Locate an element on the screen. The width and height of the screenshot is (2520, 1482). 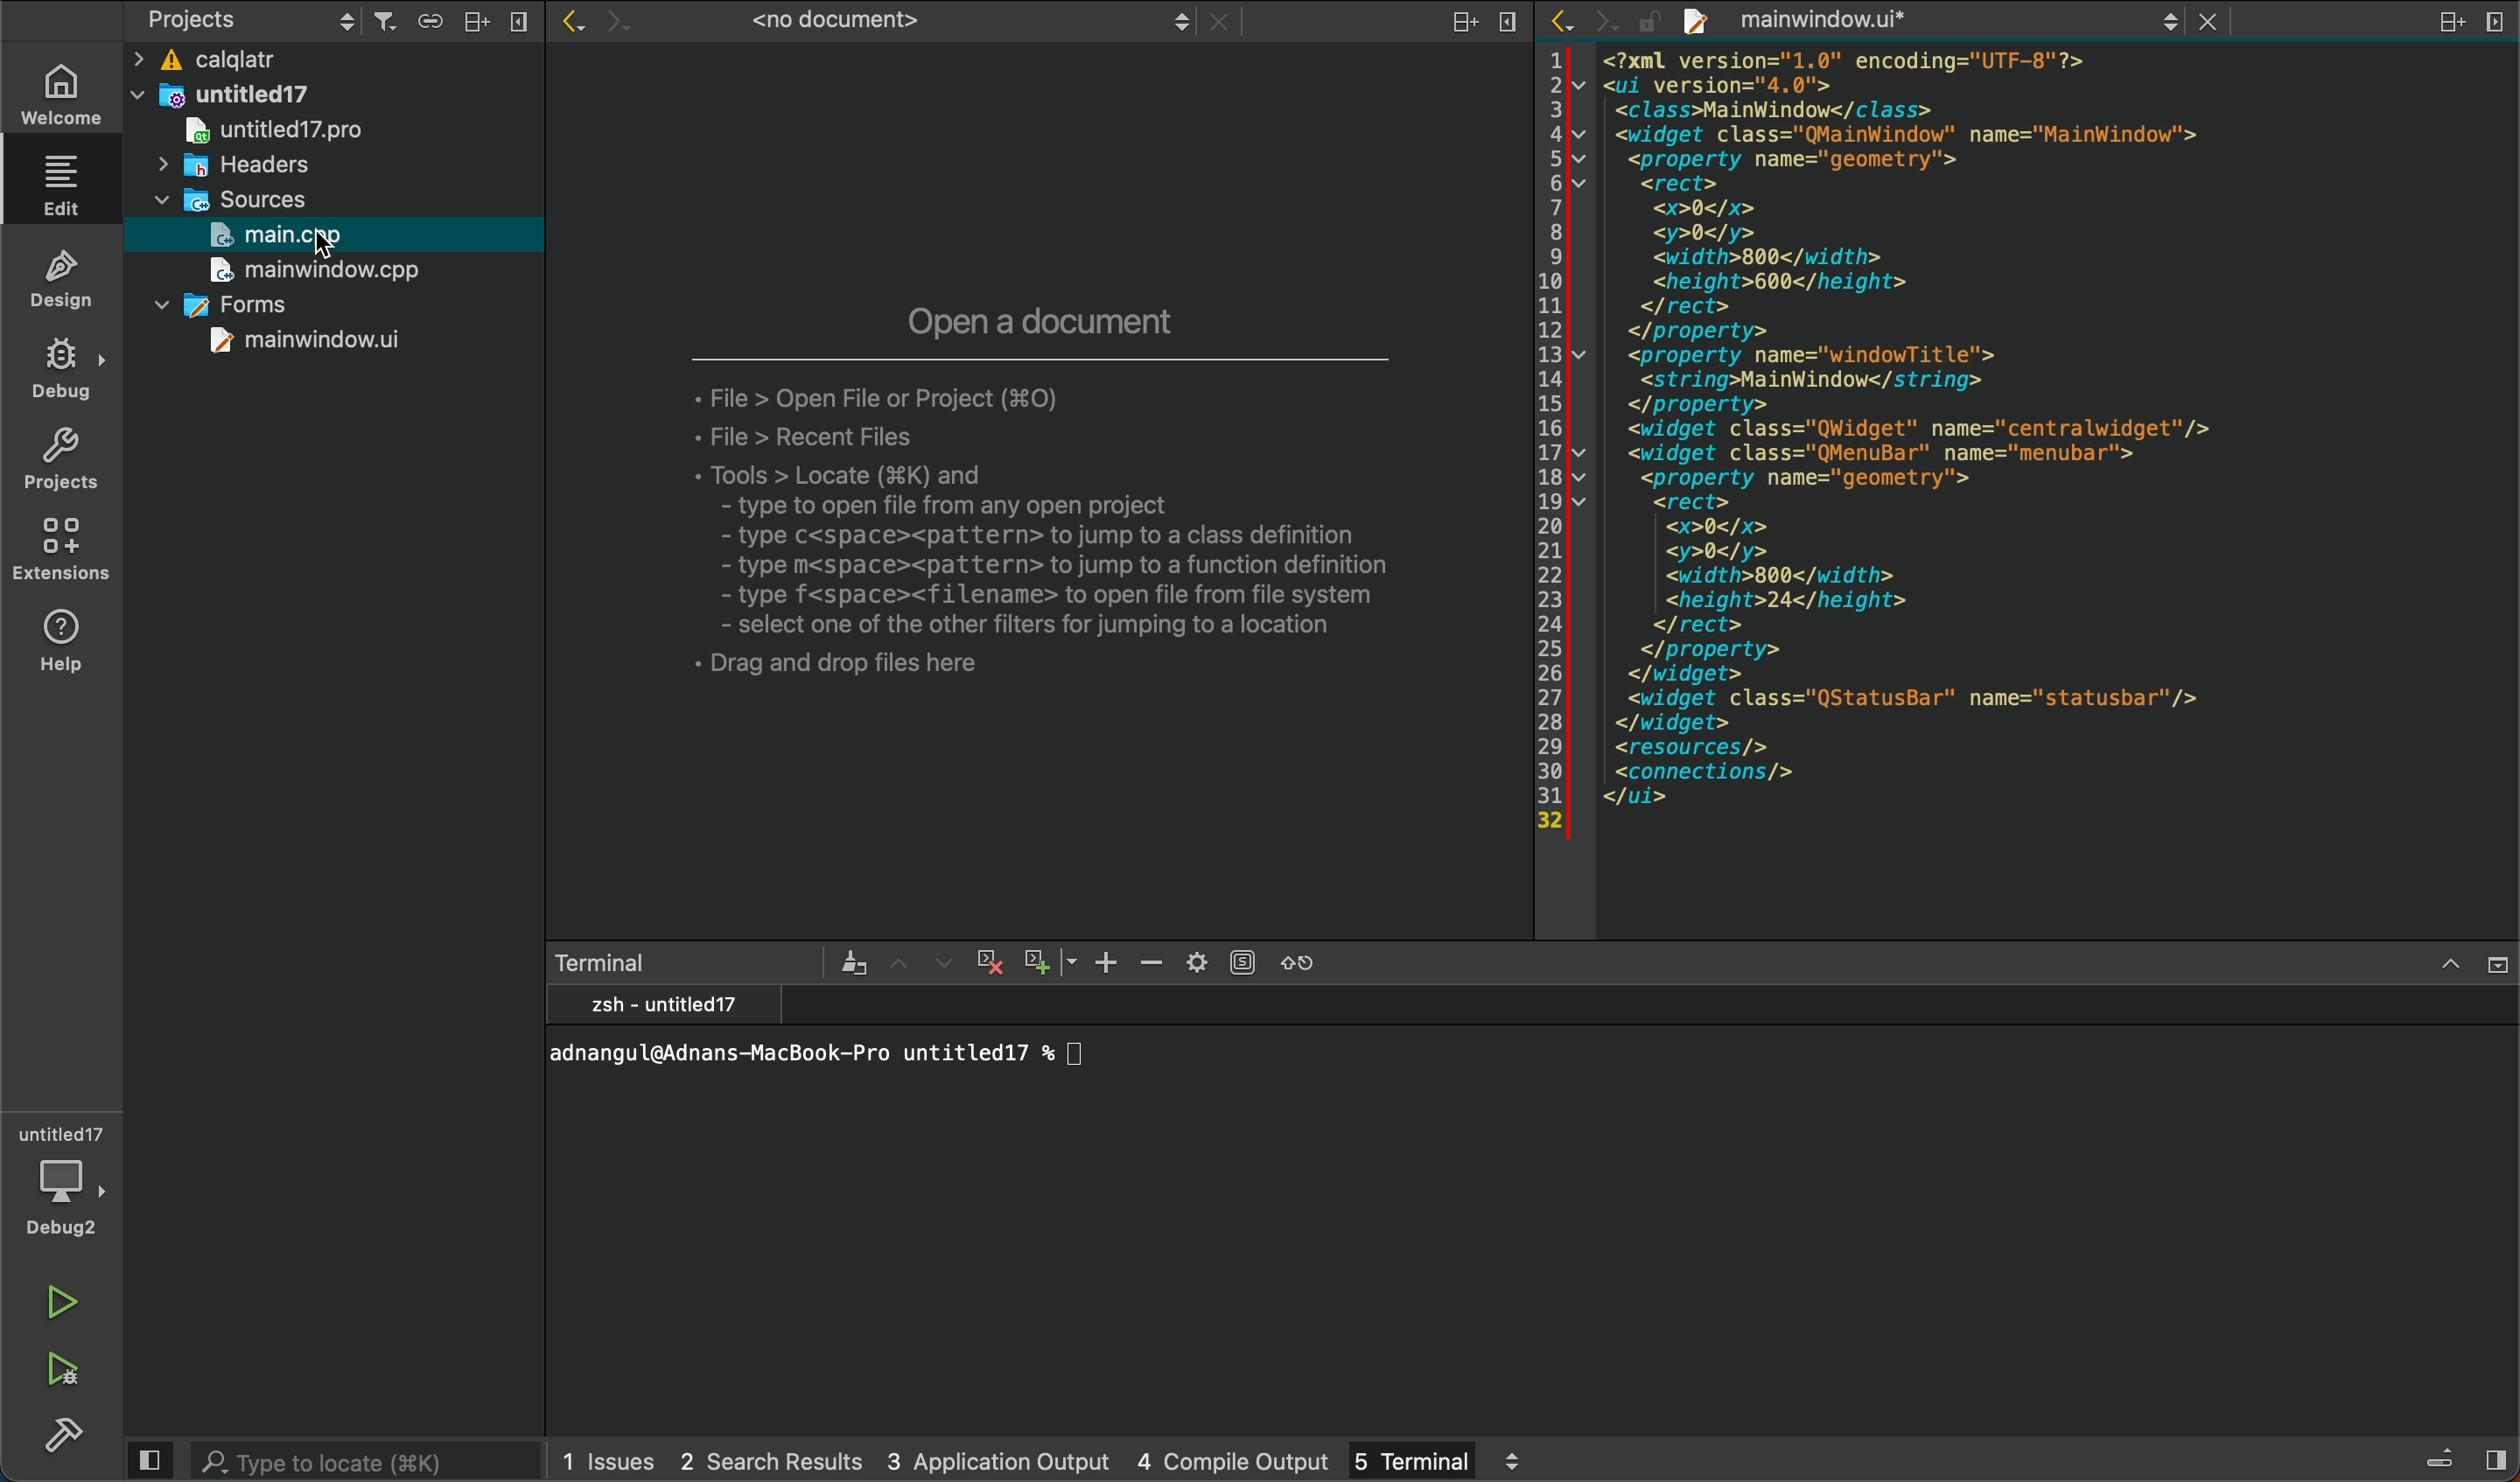
terminal is located at coordinates (1535, 1206).